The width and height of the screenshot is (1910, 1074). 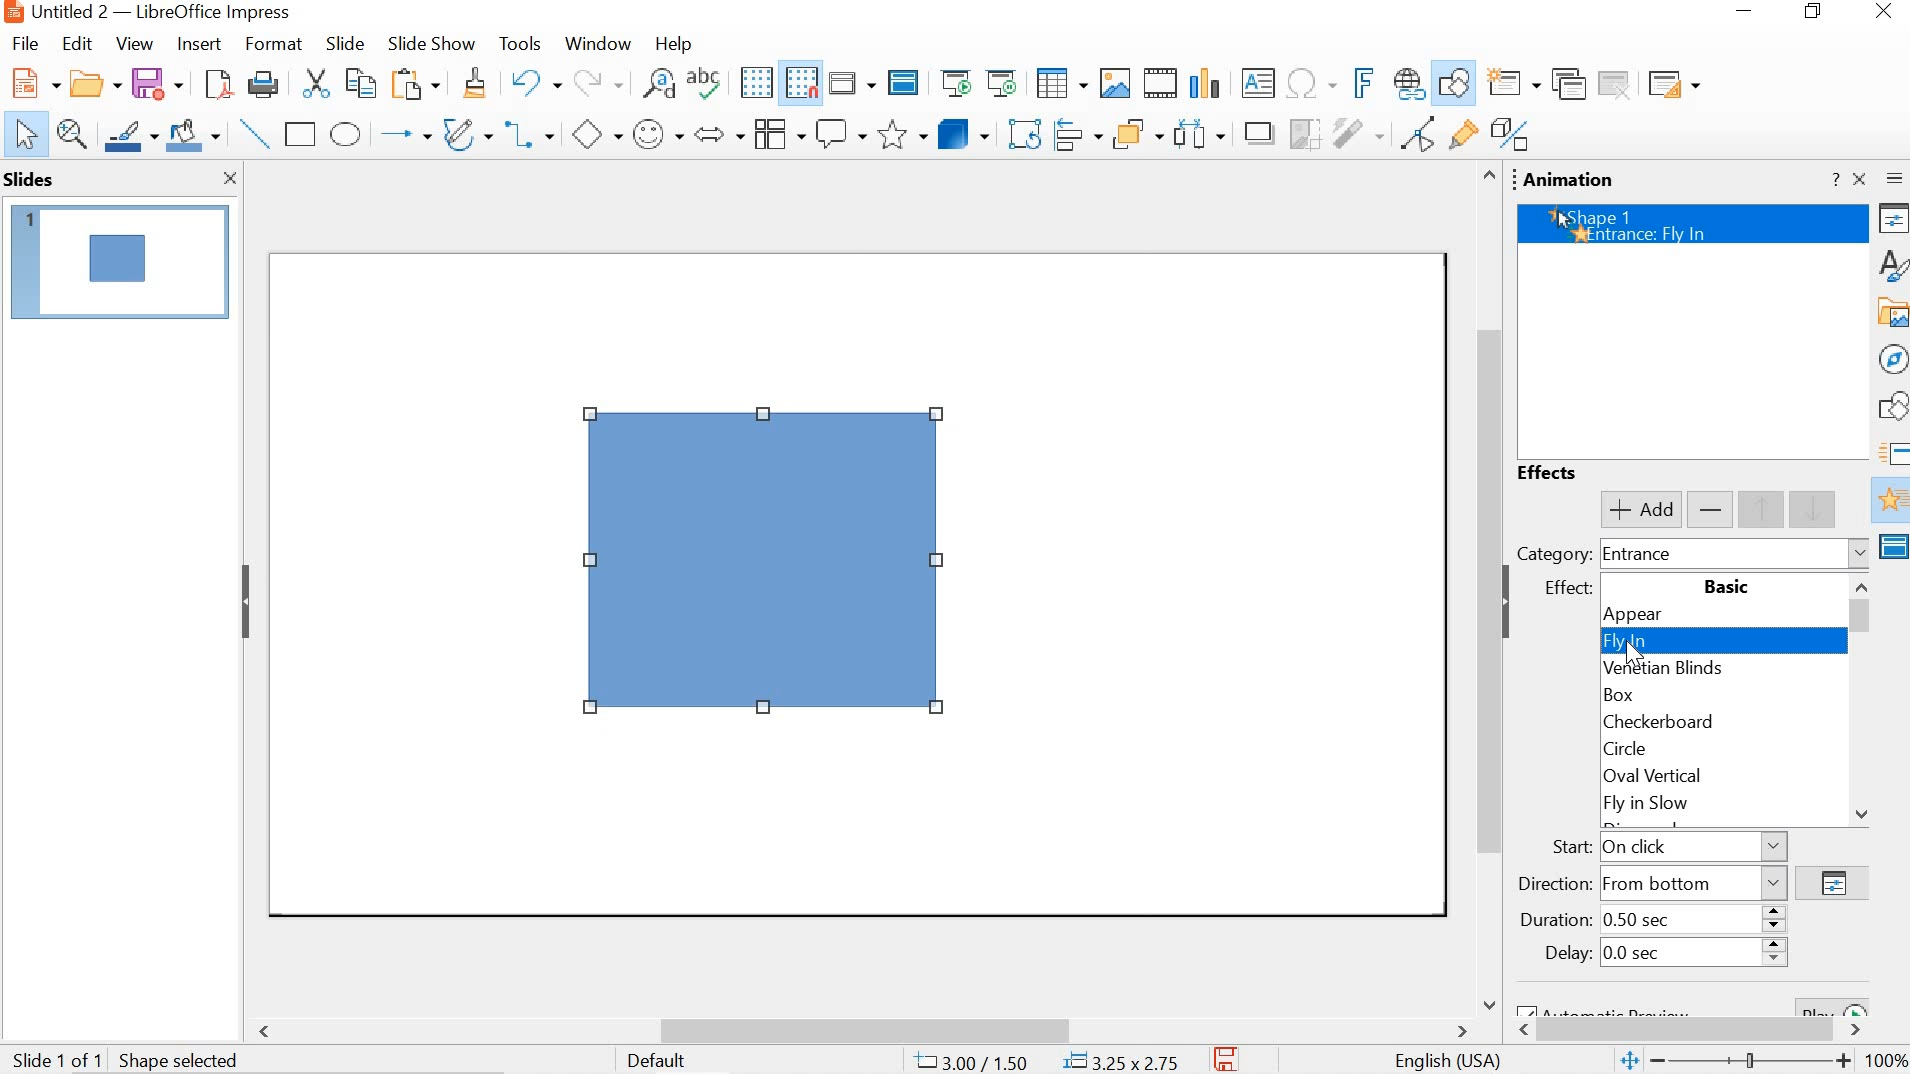 What do you see at coordinates (1640, 654) in the screenshot?
I see `Cursor` at bounding box center [1640, 654].